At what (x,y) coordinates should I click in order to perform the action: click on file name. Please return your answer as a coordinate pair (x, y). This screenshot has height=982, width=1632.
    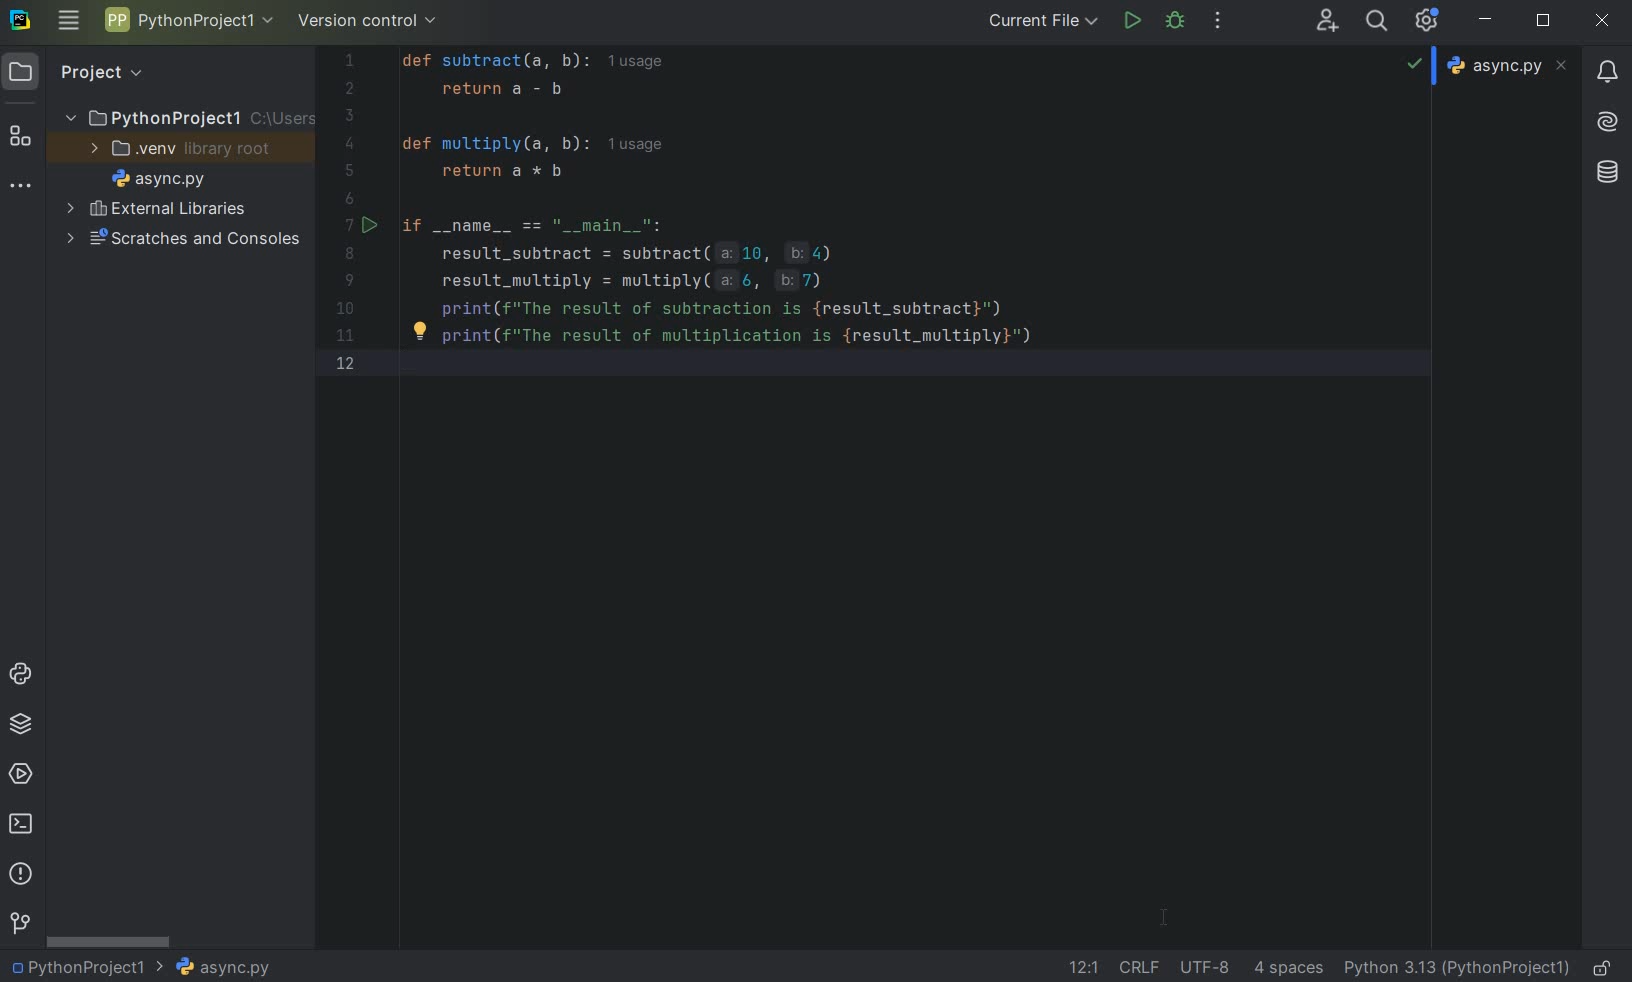
    Looking at the image, I should click on (1508, 67).